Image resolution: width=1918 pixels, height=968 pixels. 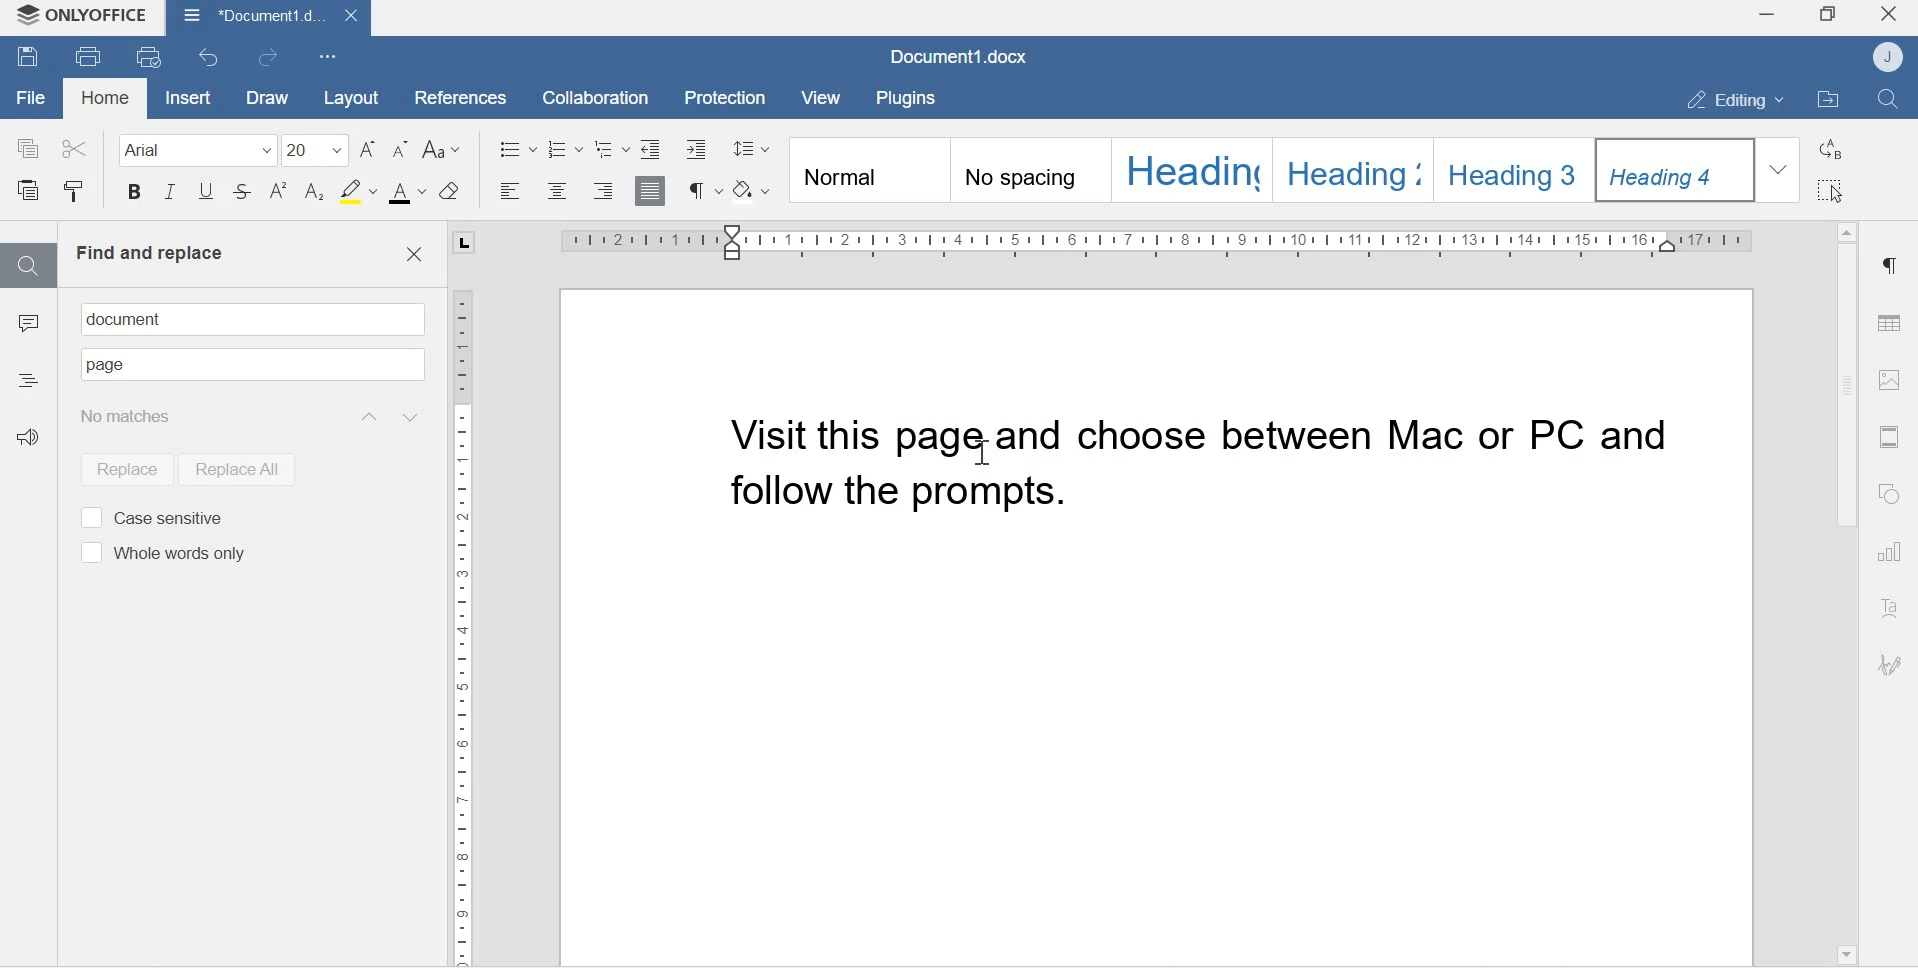 I want to click on Align center, so click(x=555, y=192).